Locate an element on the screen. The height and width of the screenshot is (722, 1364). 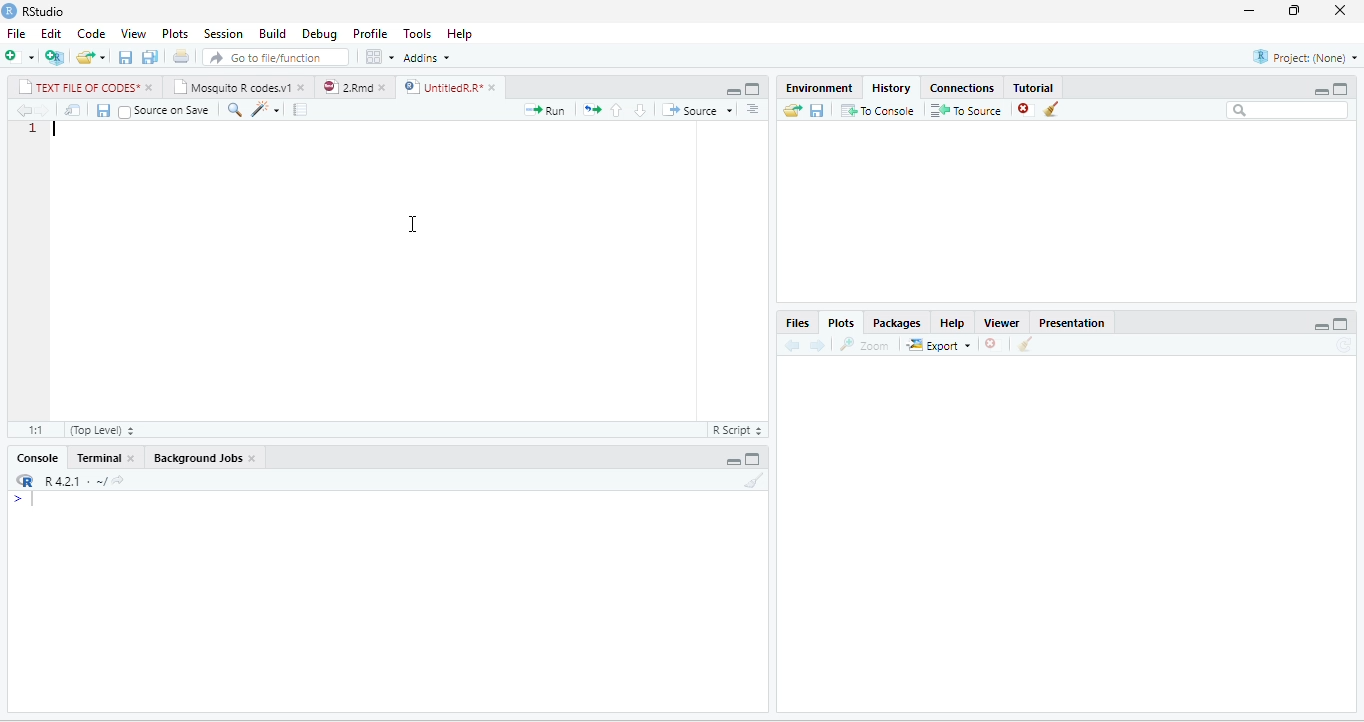
Plots is located at coordinates (841, 322).